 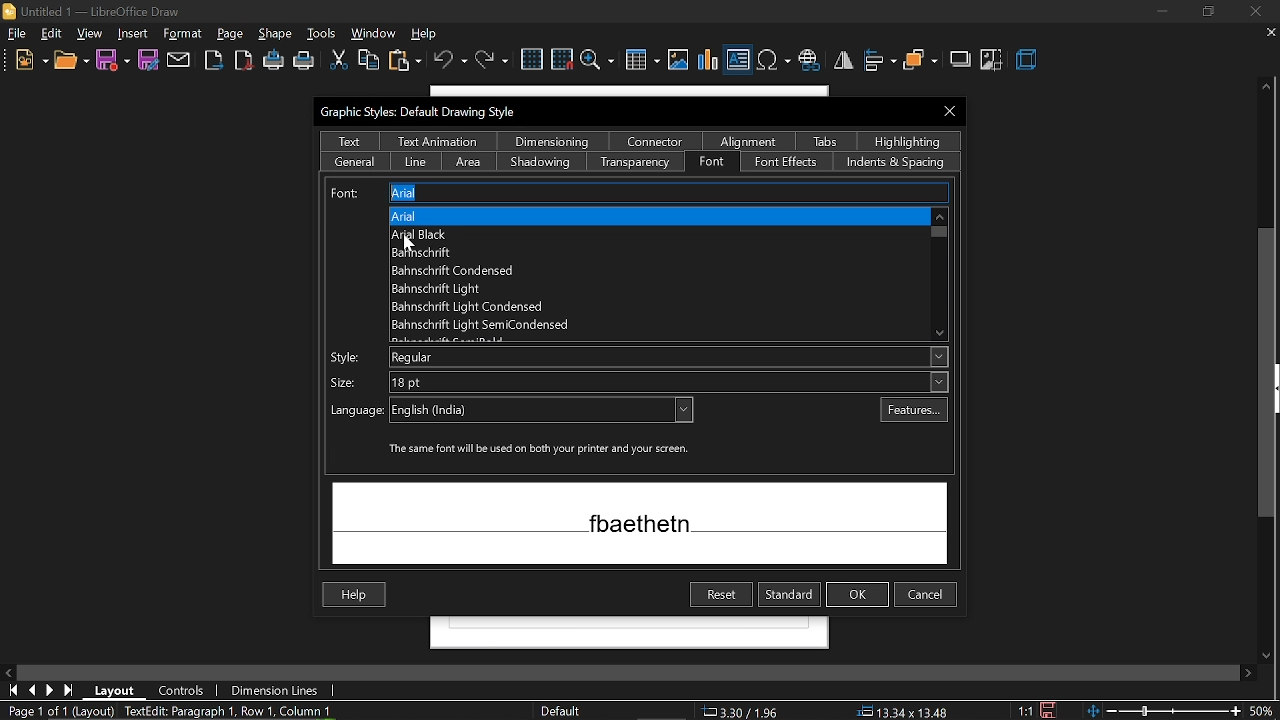 What do you see at coordinates (789, 596) in the screenshot?
I see `standard` at bounding box center [789, 596].